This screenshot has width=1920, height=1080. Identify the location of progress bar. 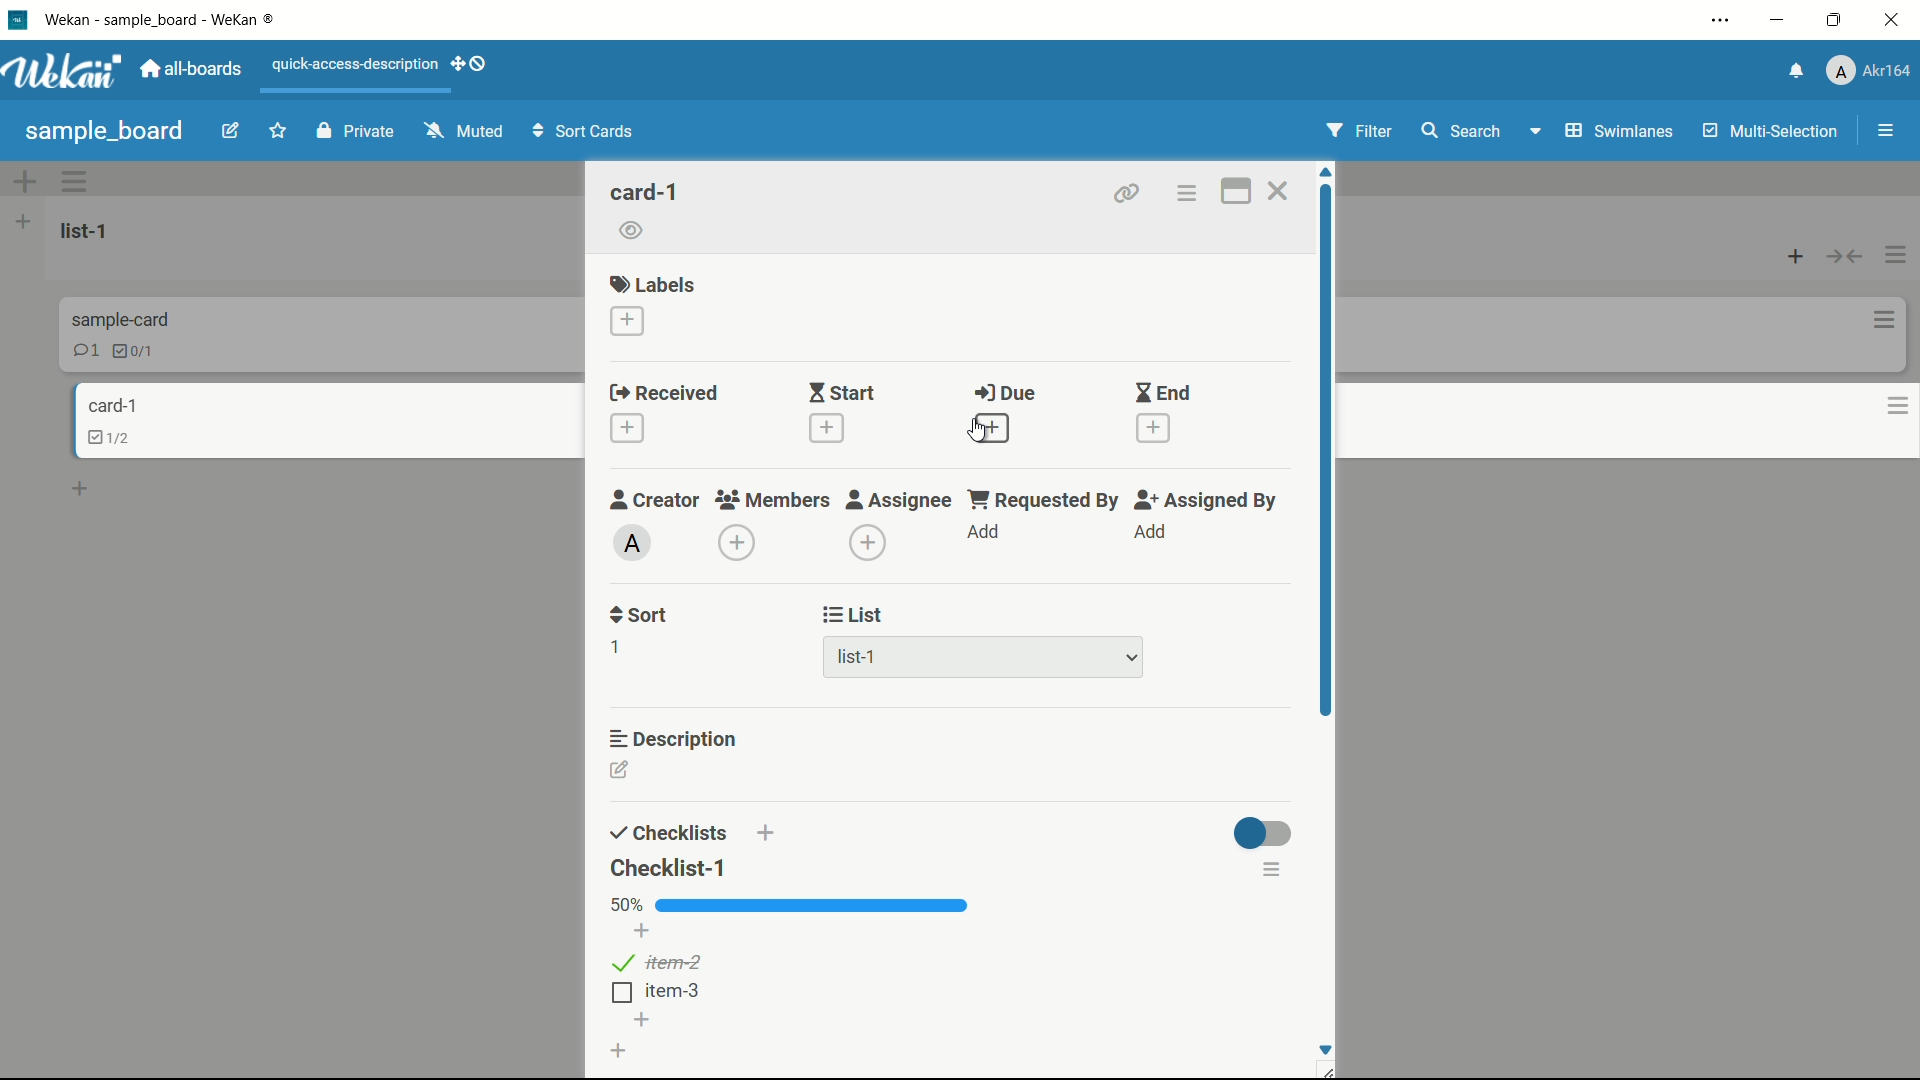
(815, 907).